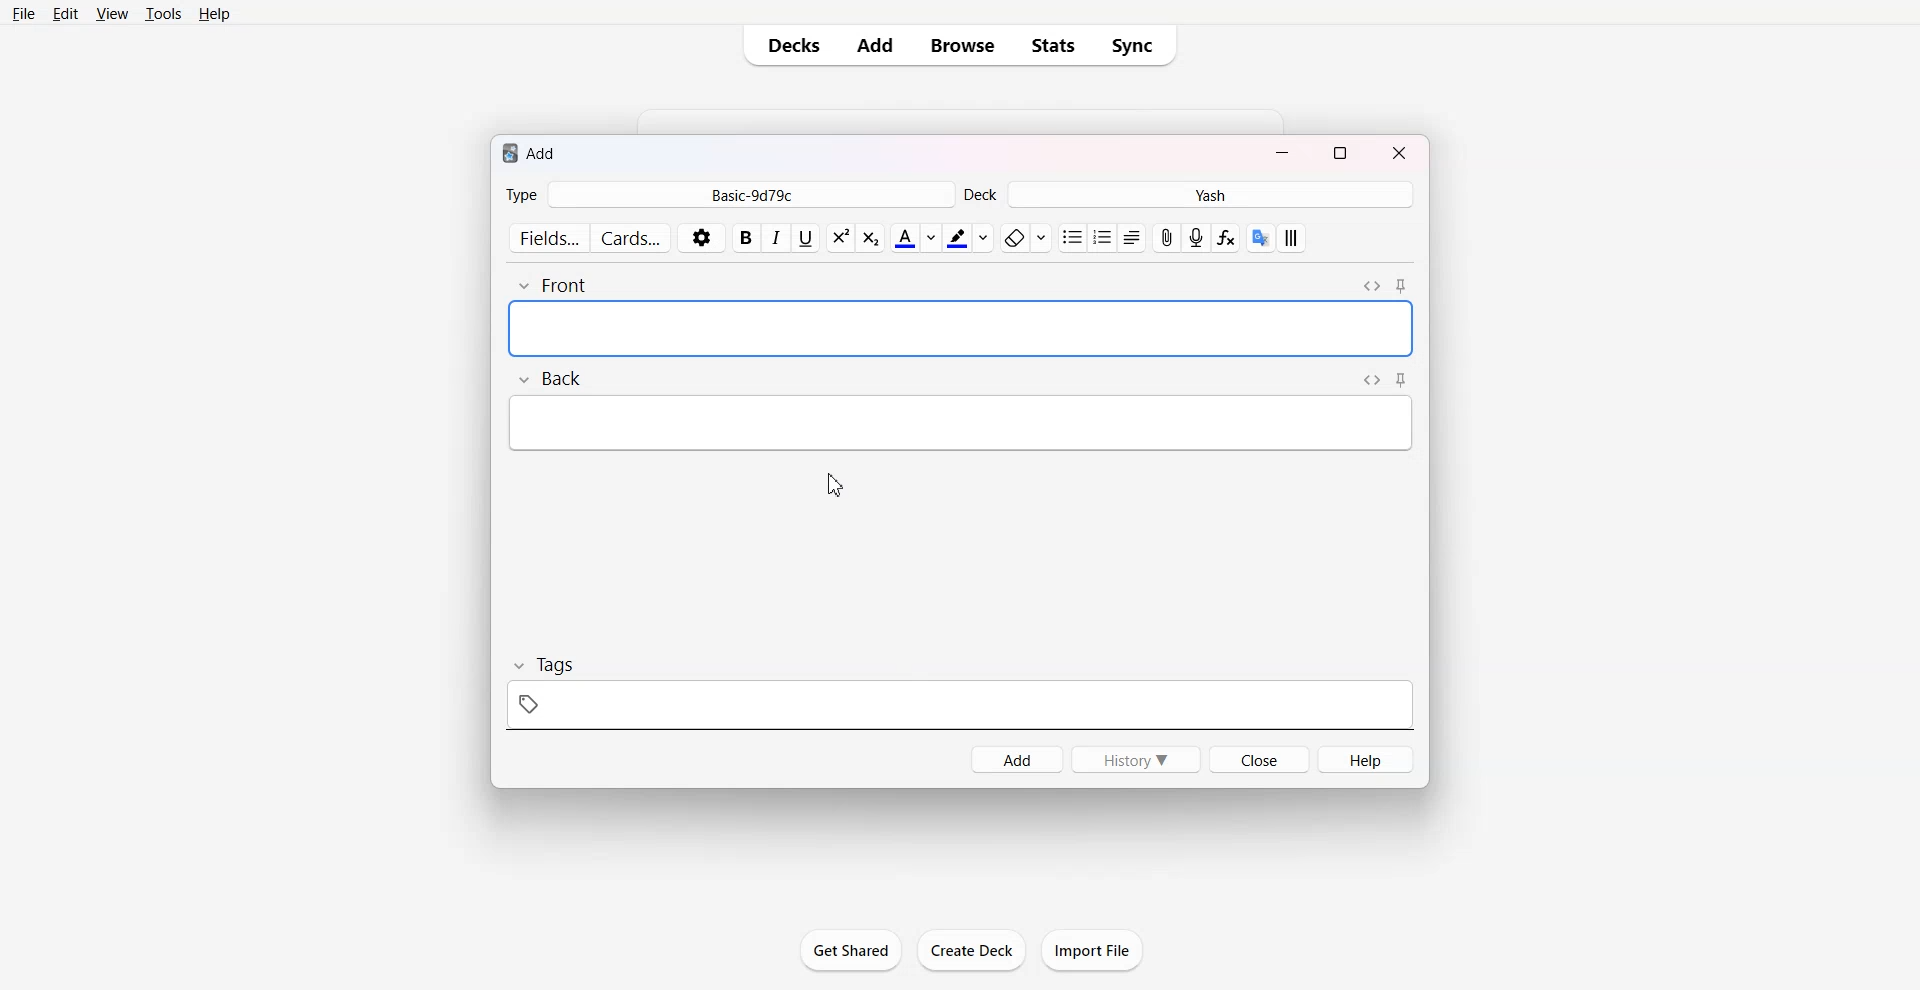 This screenshot has width=1920, height=990. I want to click on Highlight Text Color, so click(968, 238).